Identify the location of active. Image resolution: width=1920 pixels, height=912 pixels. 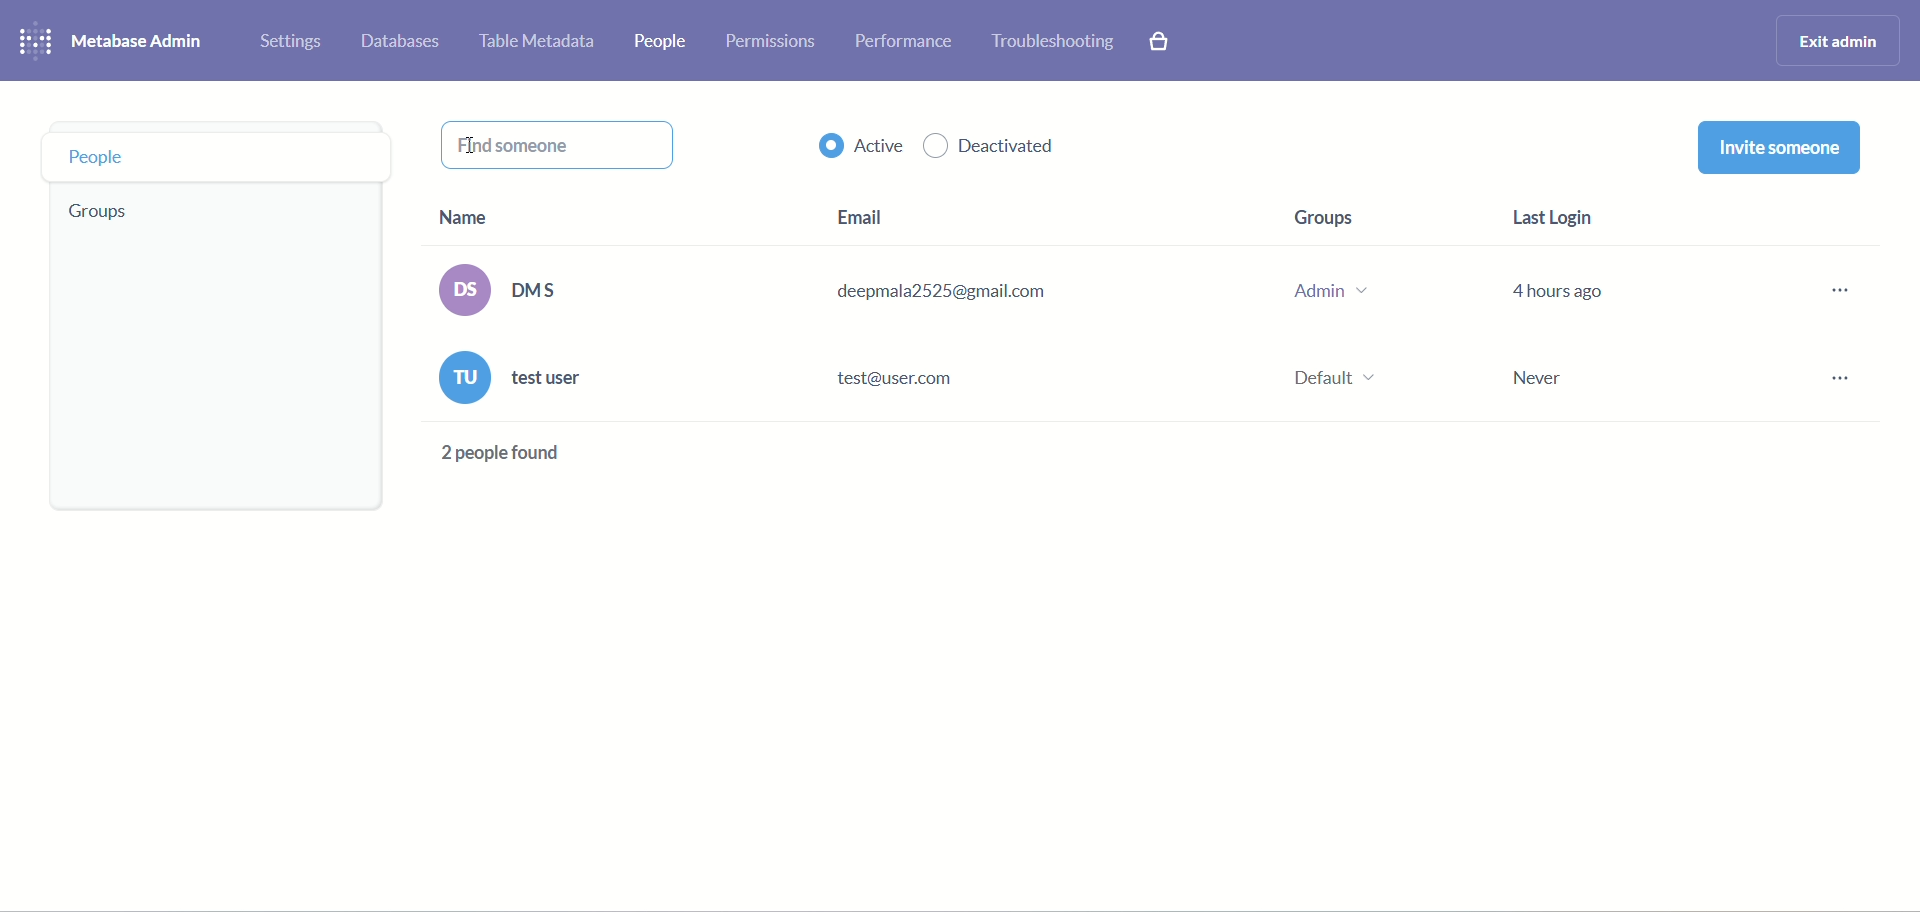
(853, 145).